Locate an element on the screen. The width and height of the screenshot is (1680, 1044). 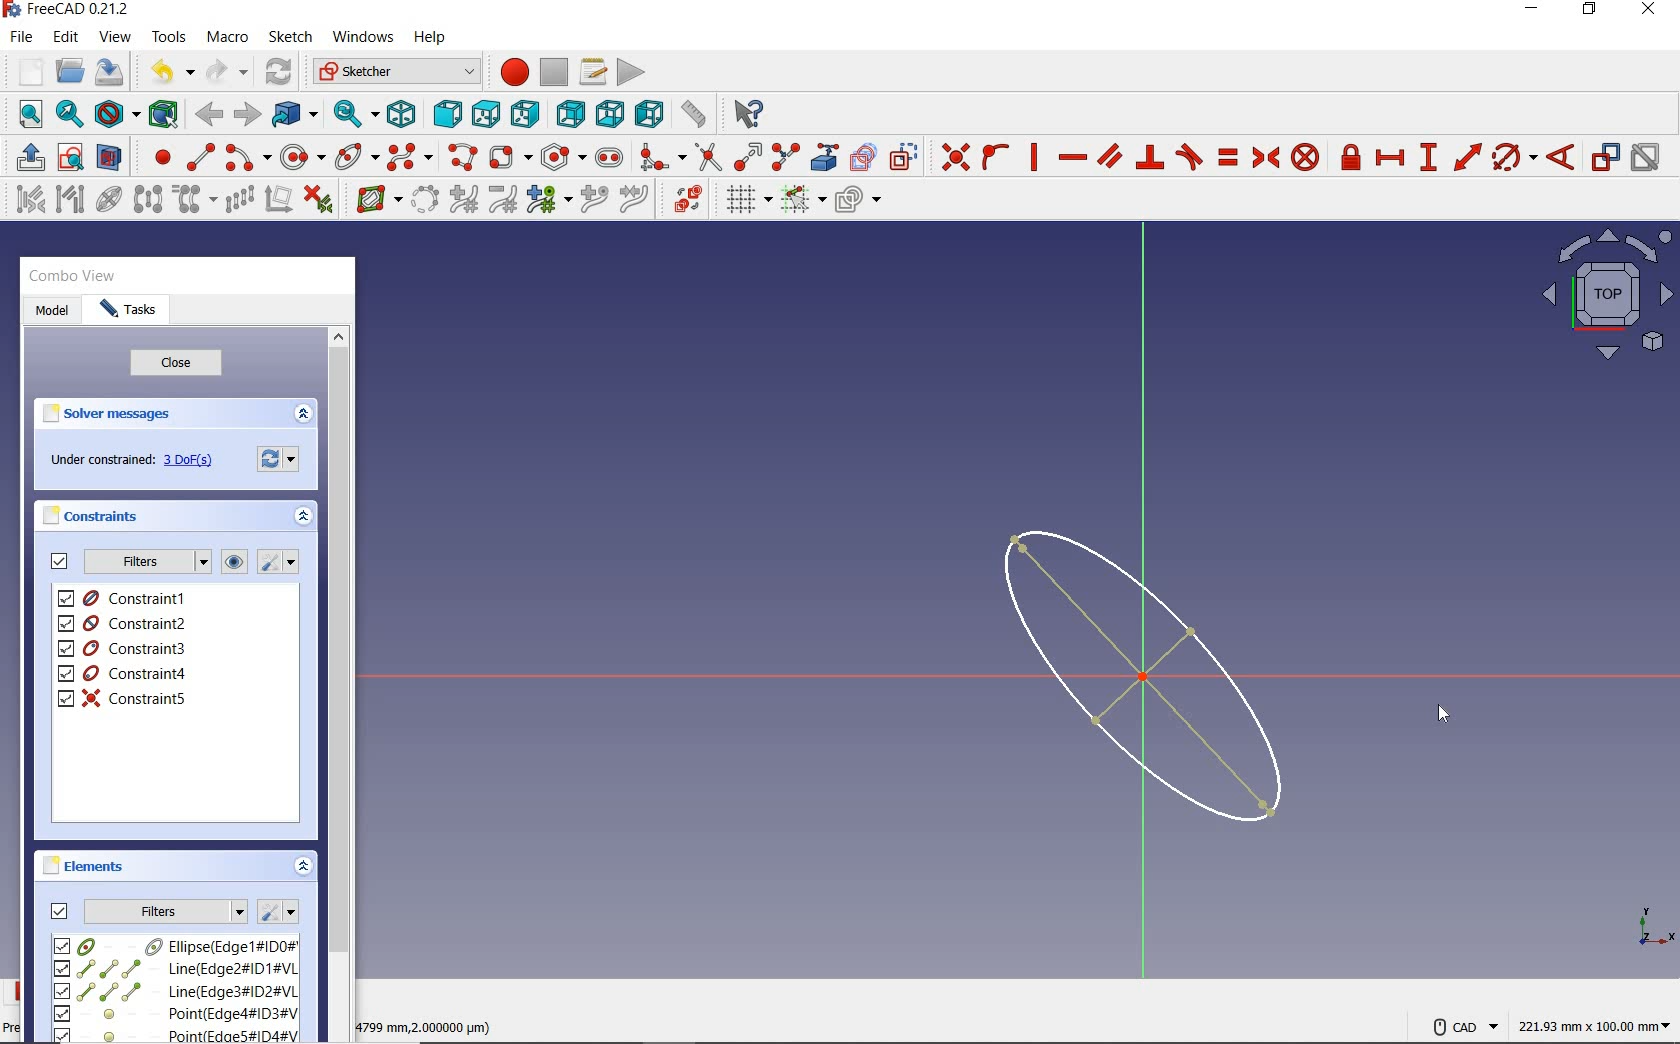
create fillet is located at coordinates (662, 154).